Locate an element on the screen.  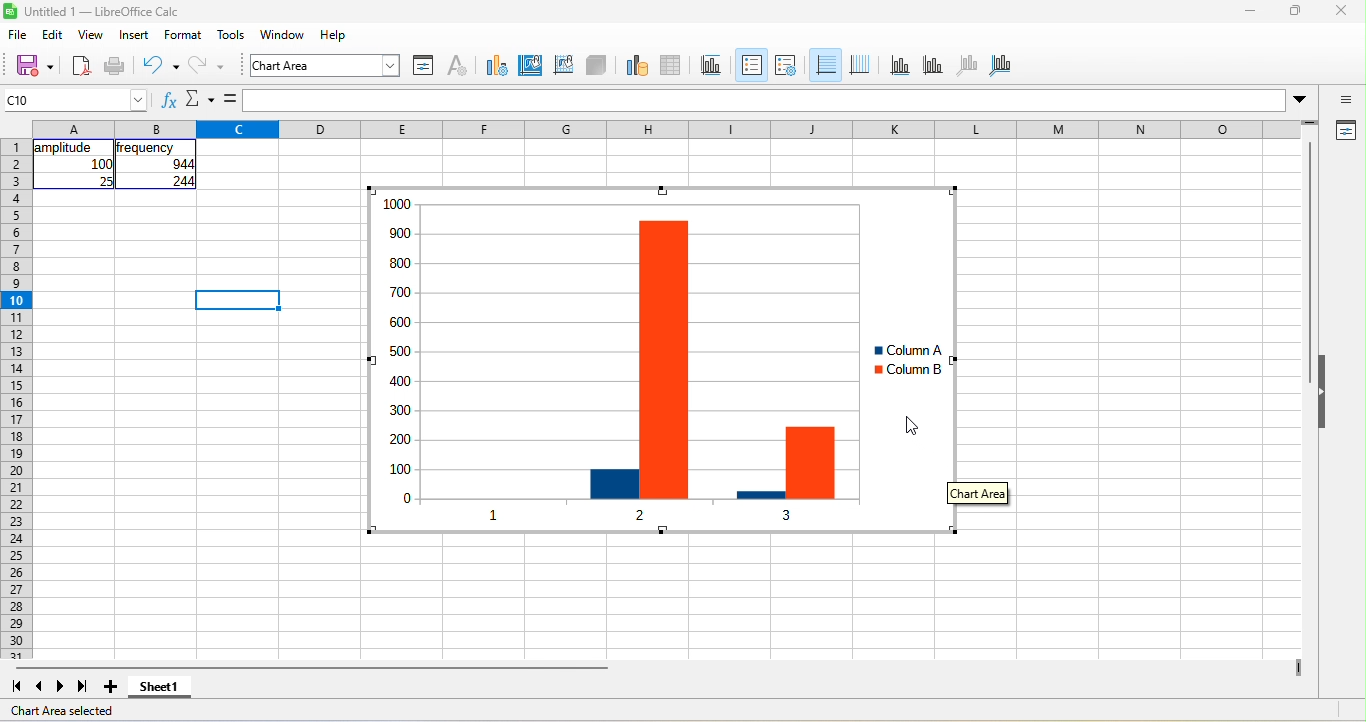
export directly as pdf is located at coordinates (81, 67).